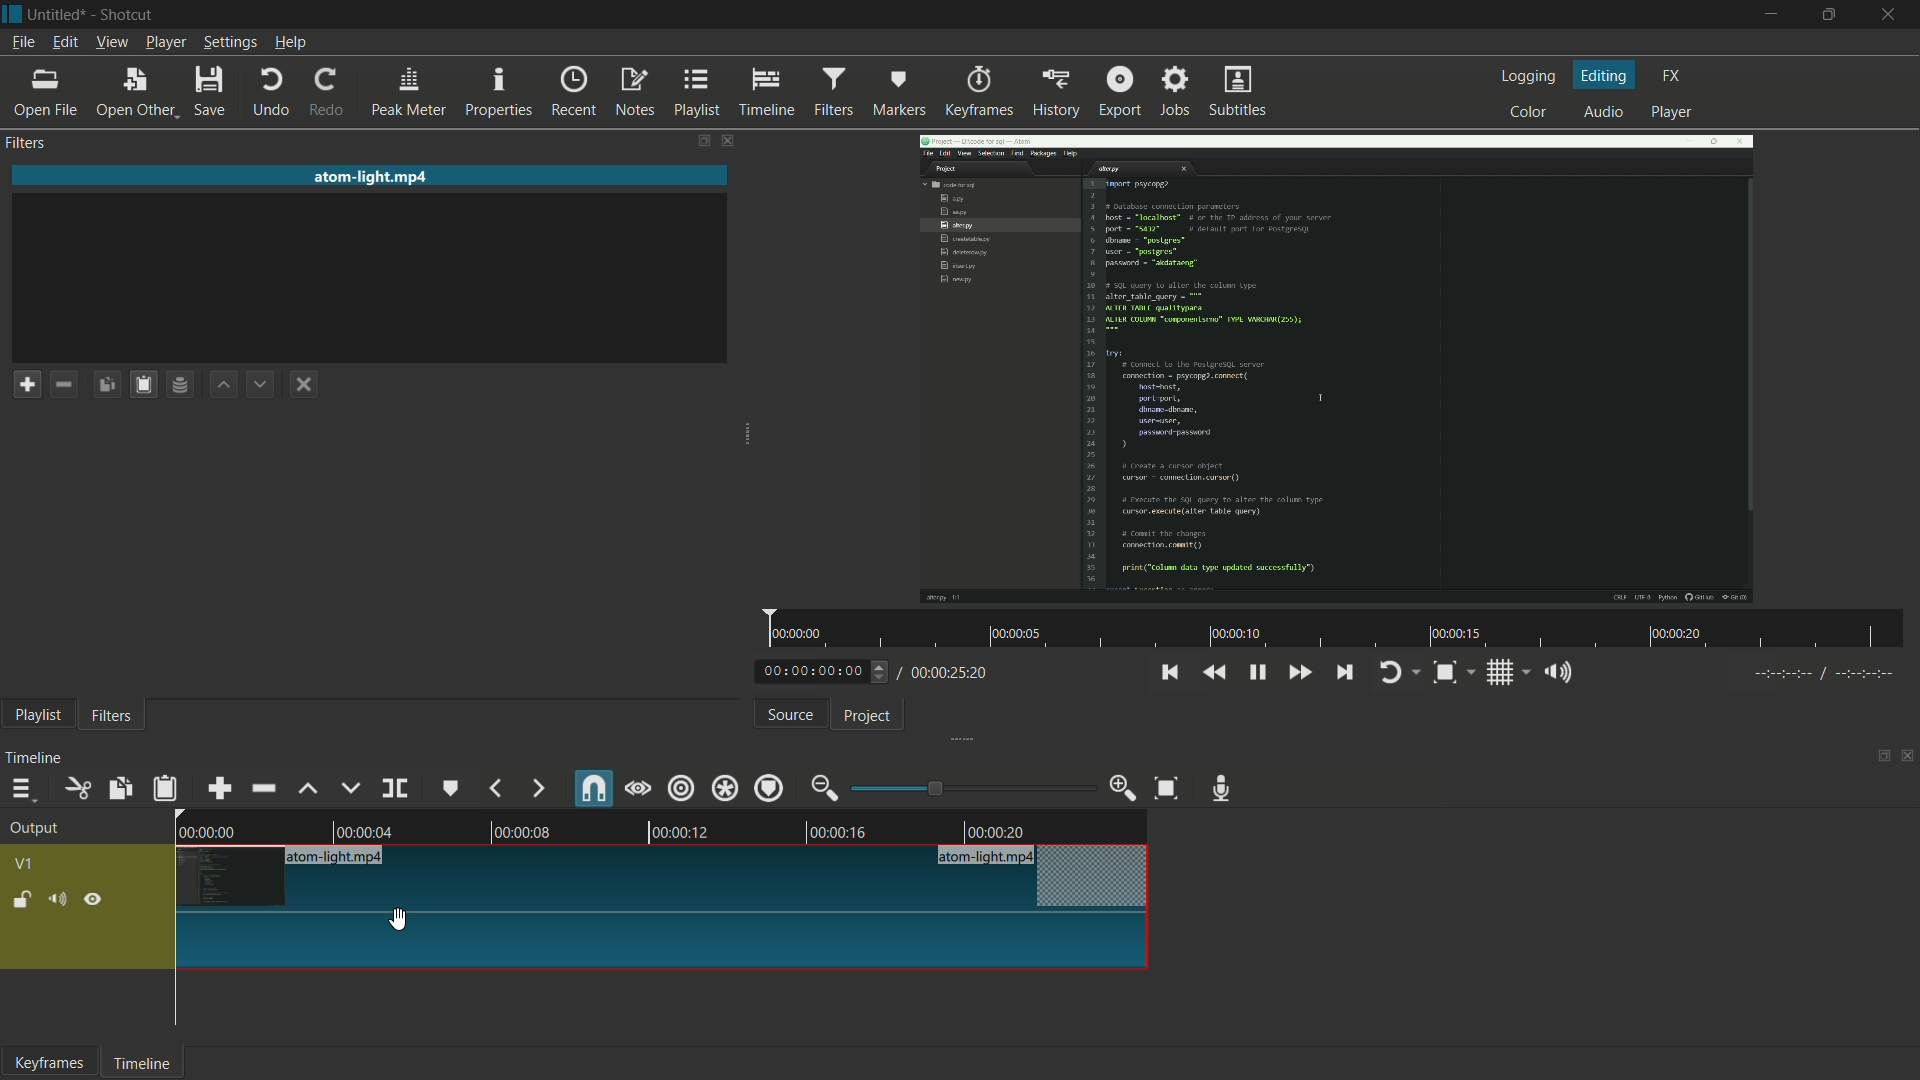  I want to click on create or edit marker, so click(451, 788).